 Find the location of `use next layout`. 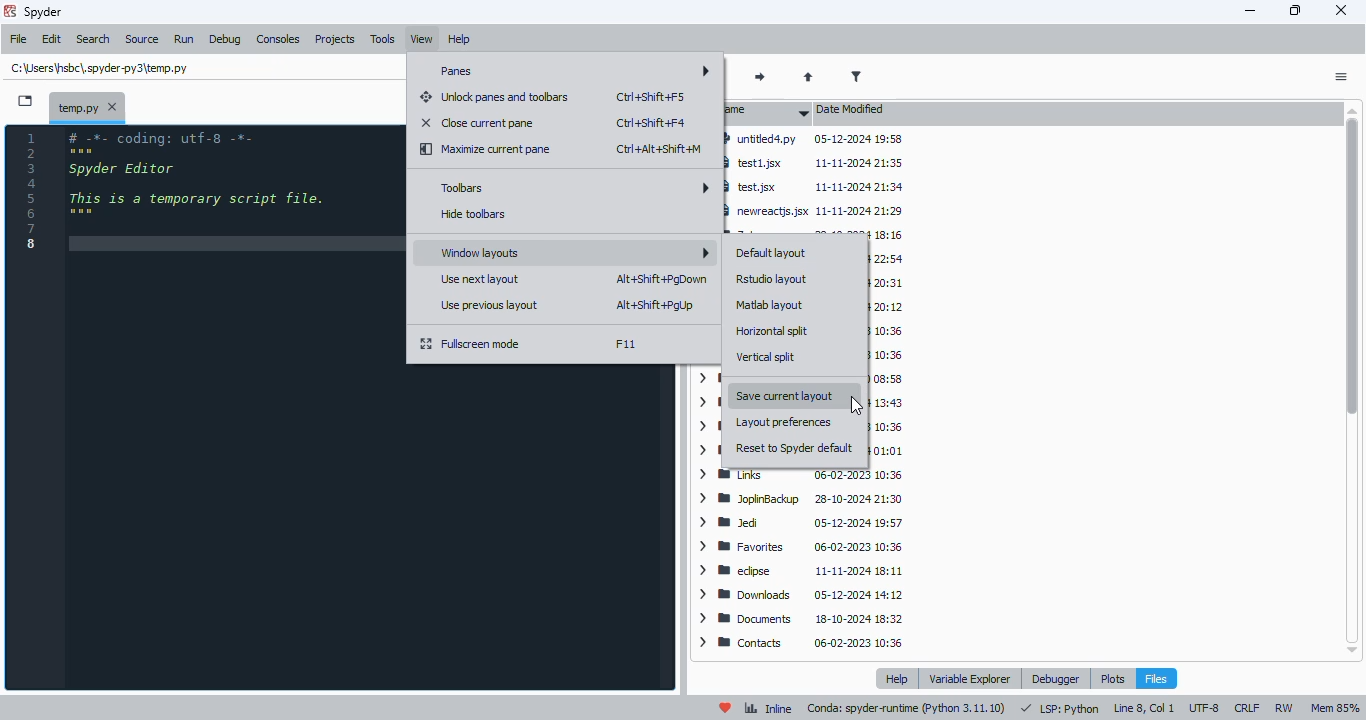

use next layout is located at coordinates (478, 280).